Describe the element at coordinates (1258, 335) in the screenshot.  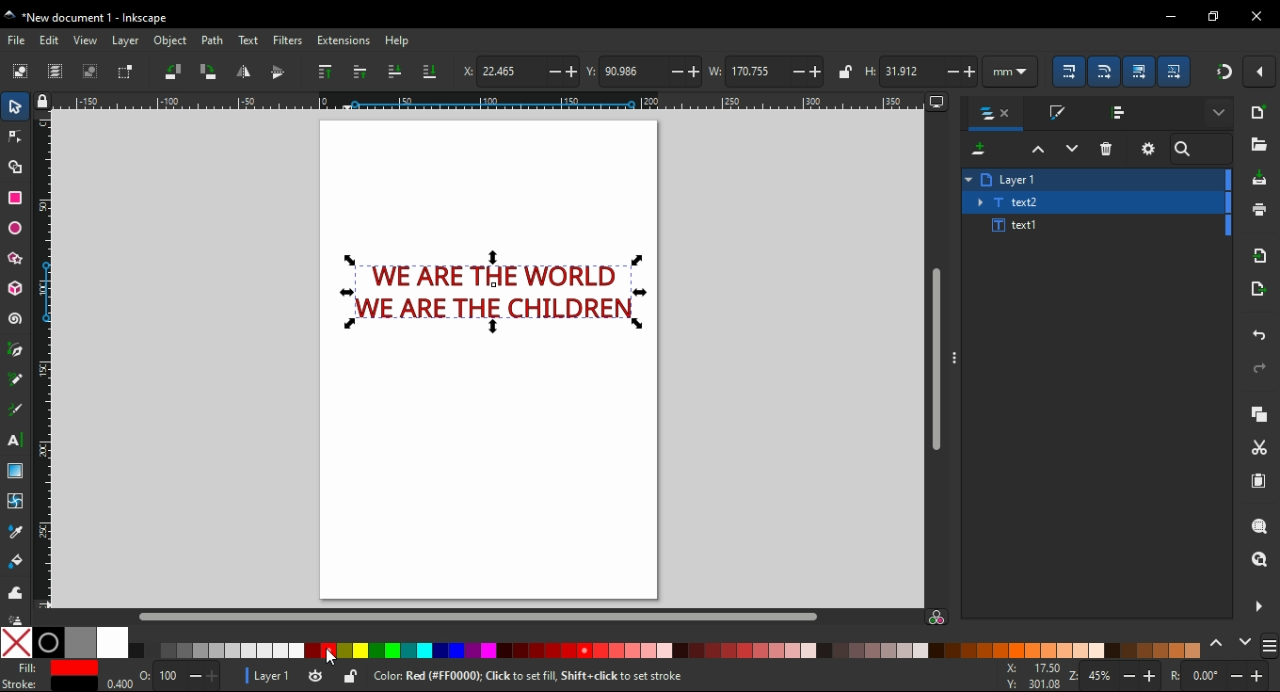
I see `undo` at that location.